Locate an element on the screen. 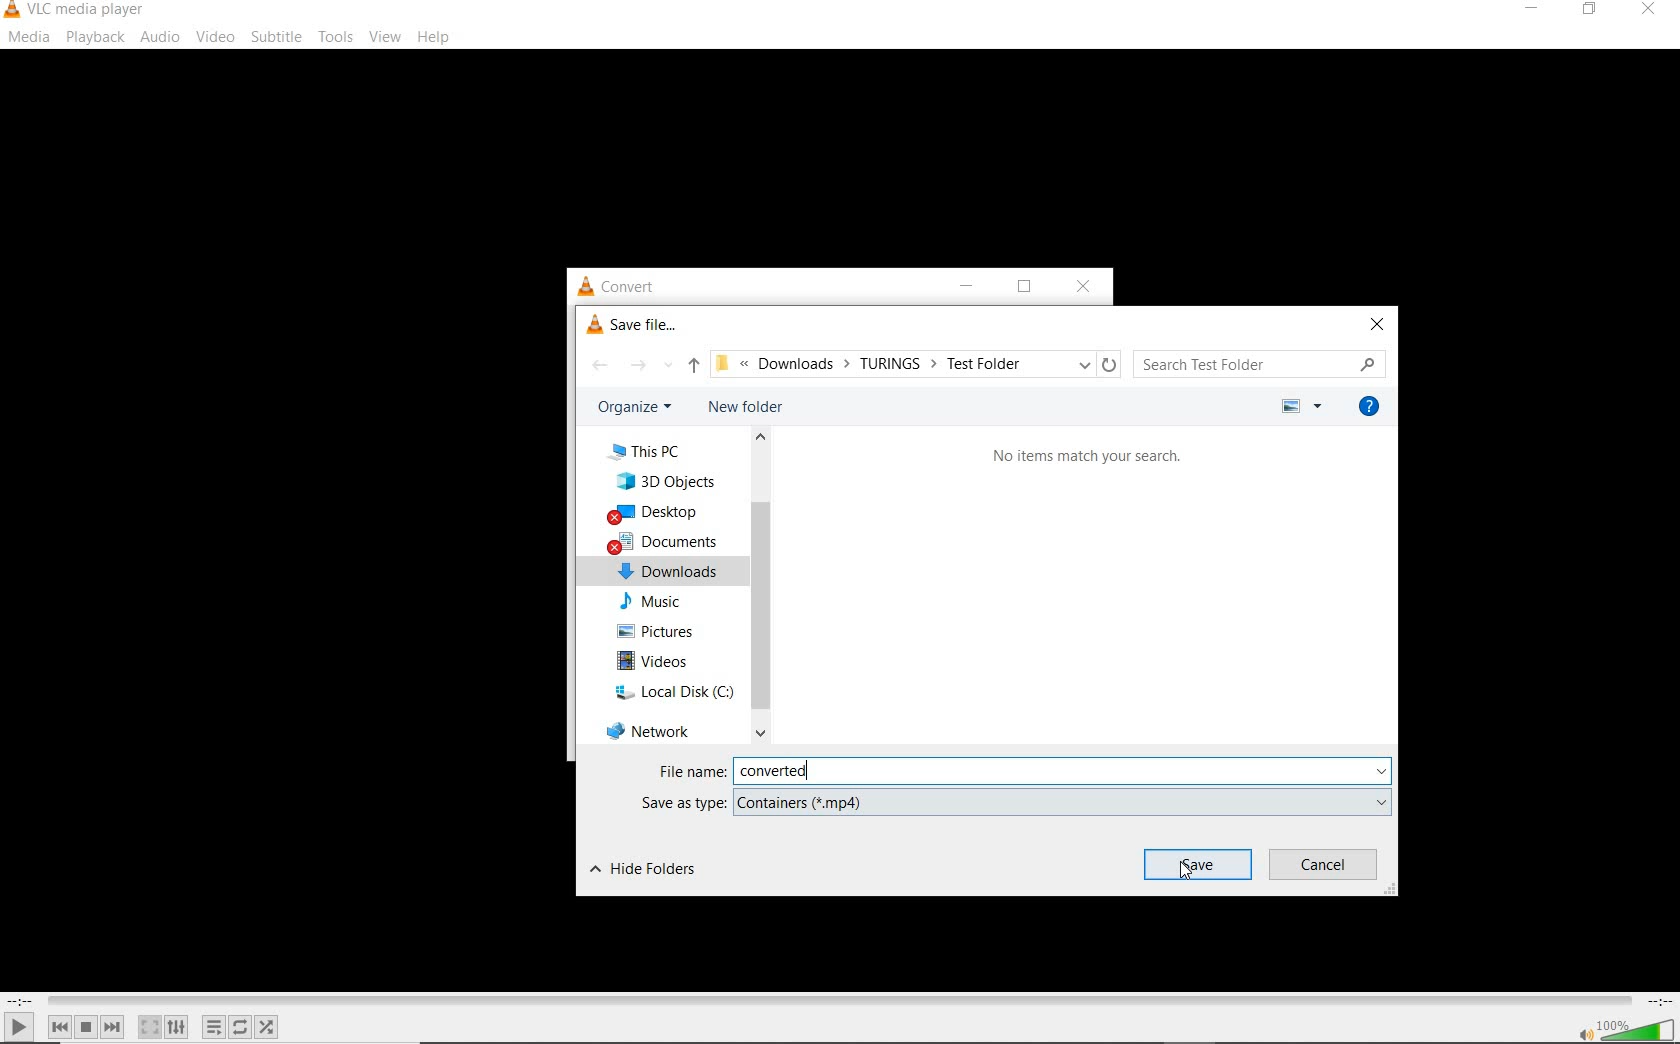  help is located at coordinates (434, 39).